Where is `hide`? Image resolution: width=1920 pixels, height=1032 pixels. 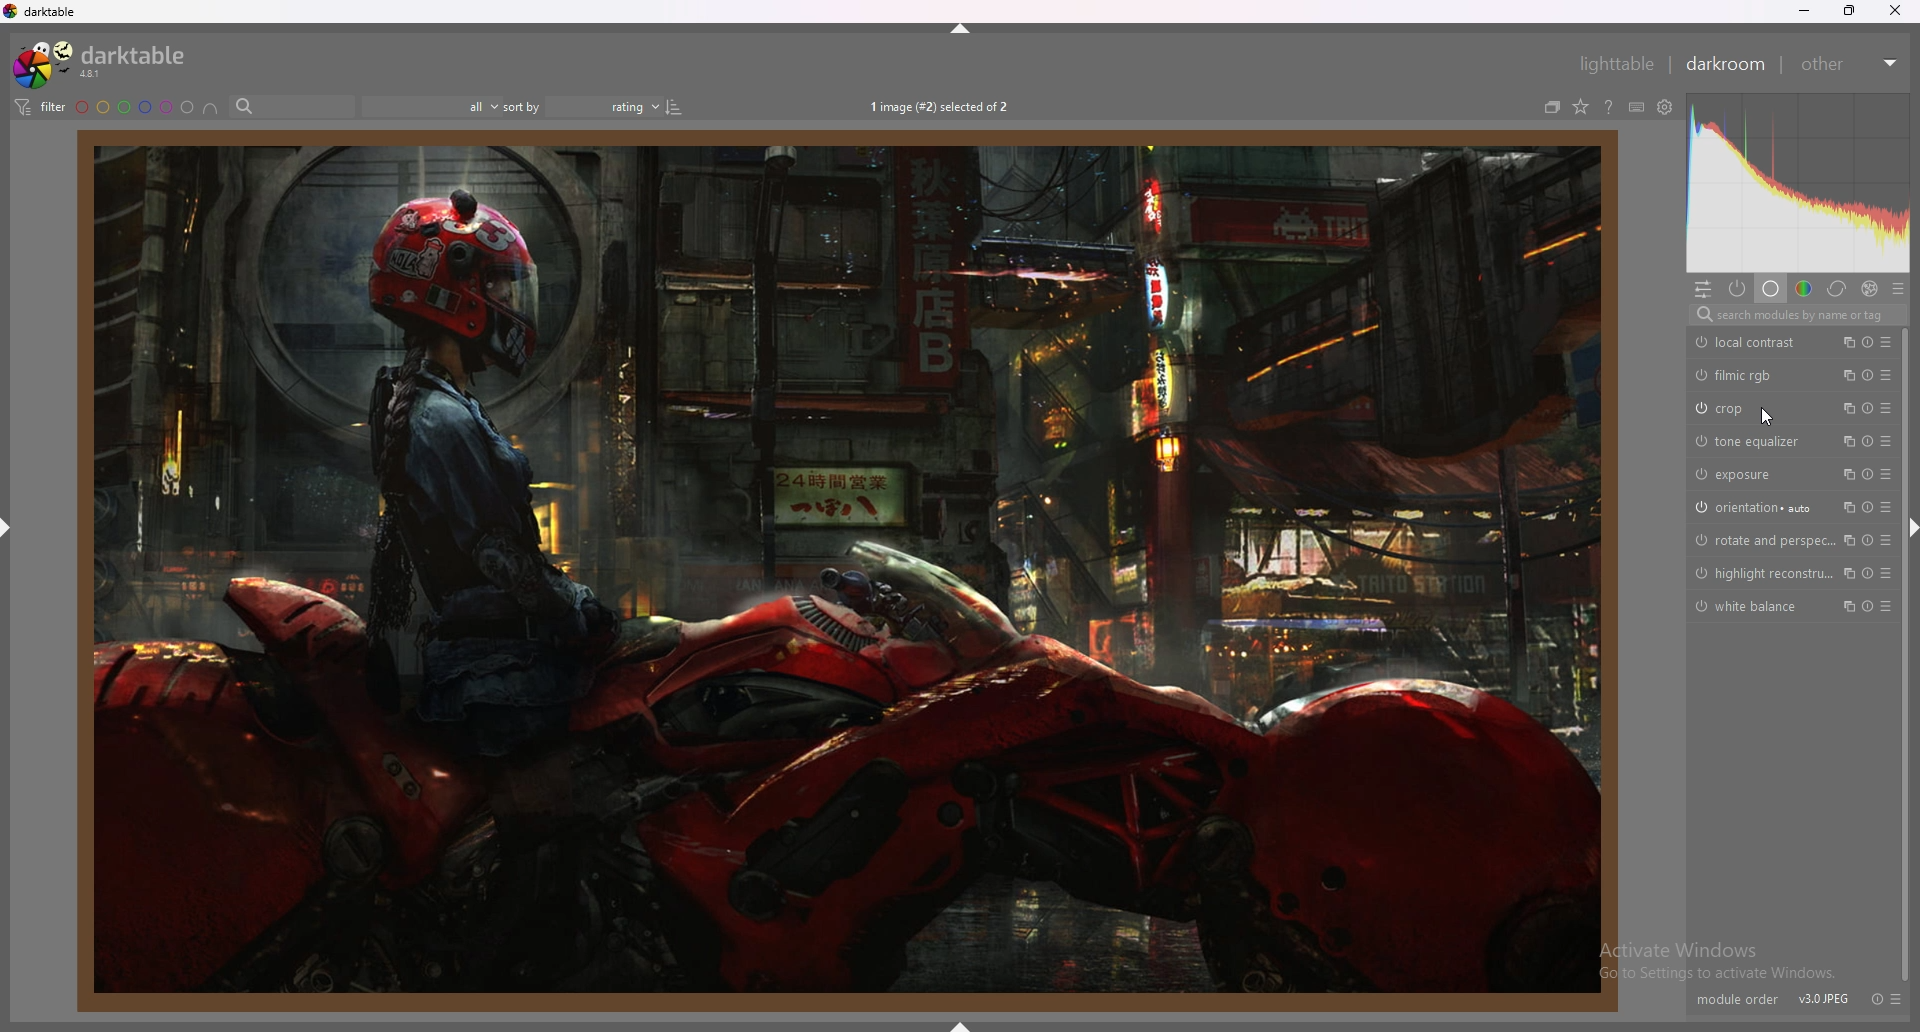
hide is located at coordinates (1912, 532).